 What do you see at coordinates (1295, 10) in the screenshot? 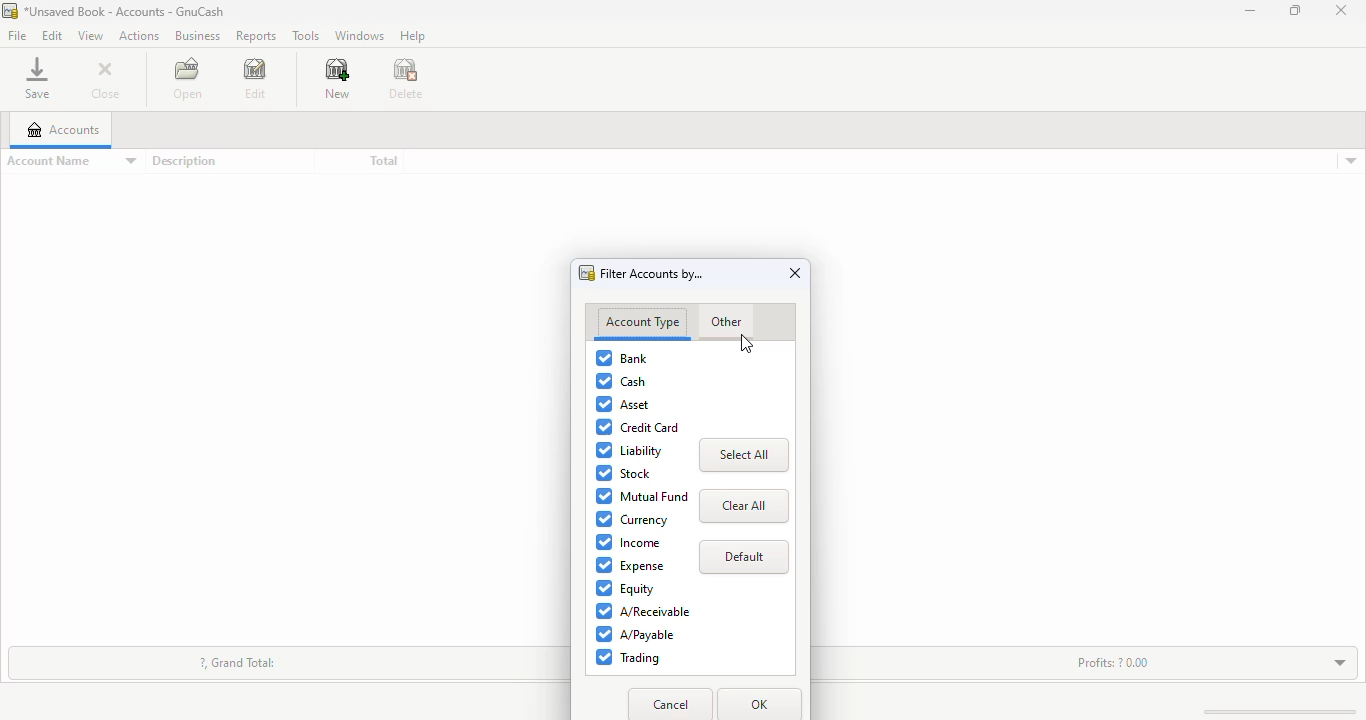
I see `maximize` at bounding box center [1295, 10].